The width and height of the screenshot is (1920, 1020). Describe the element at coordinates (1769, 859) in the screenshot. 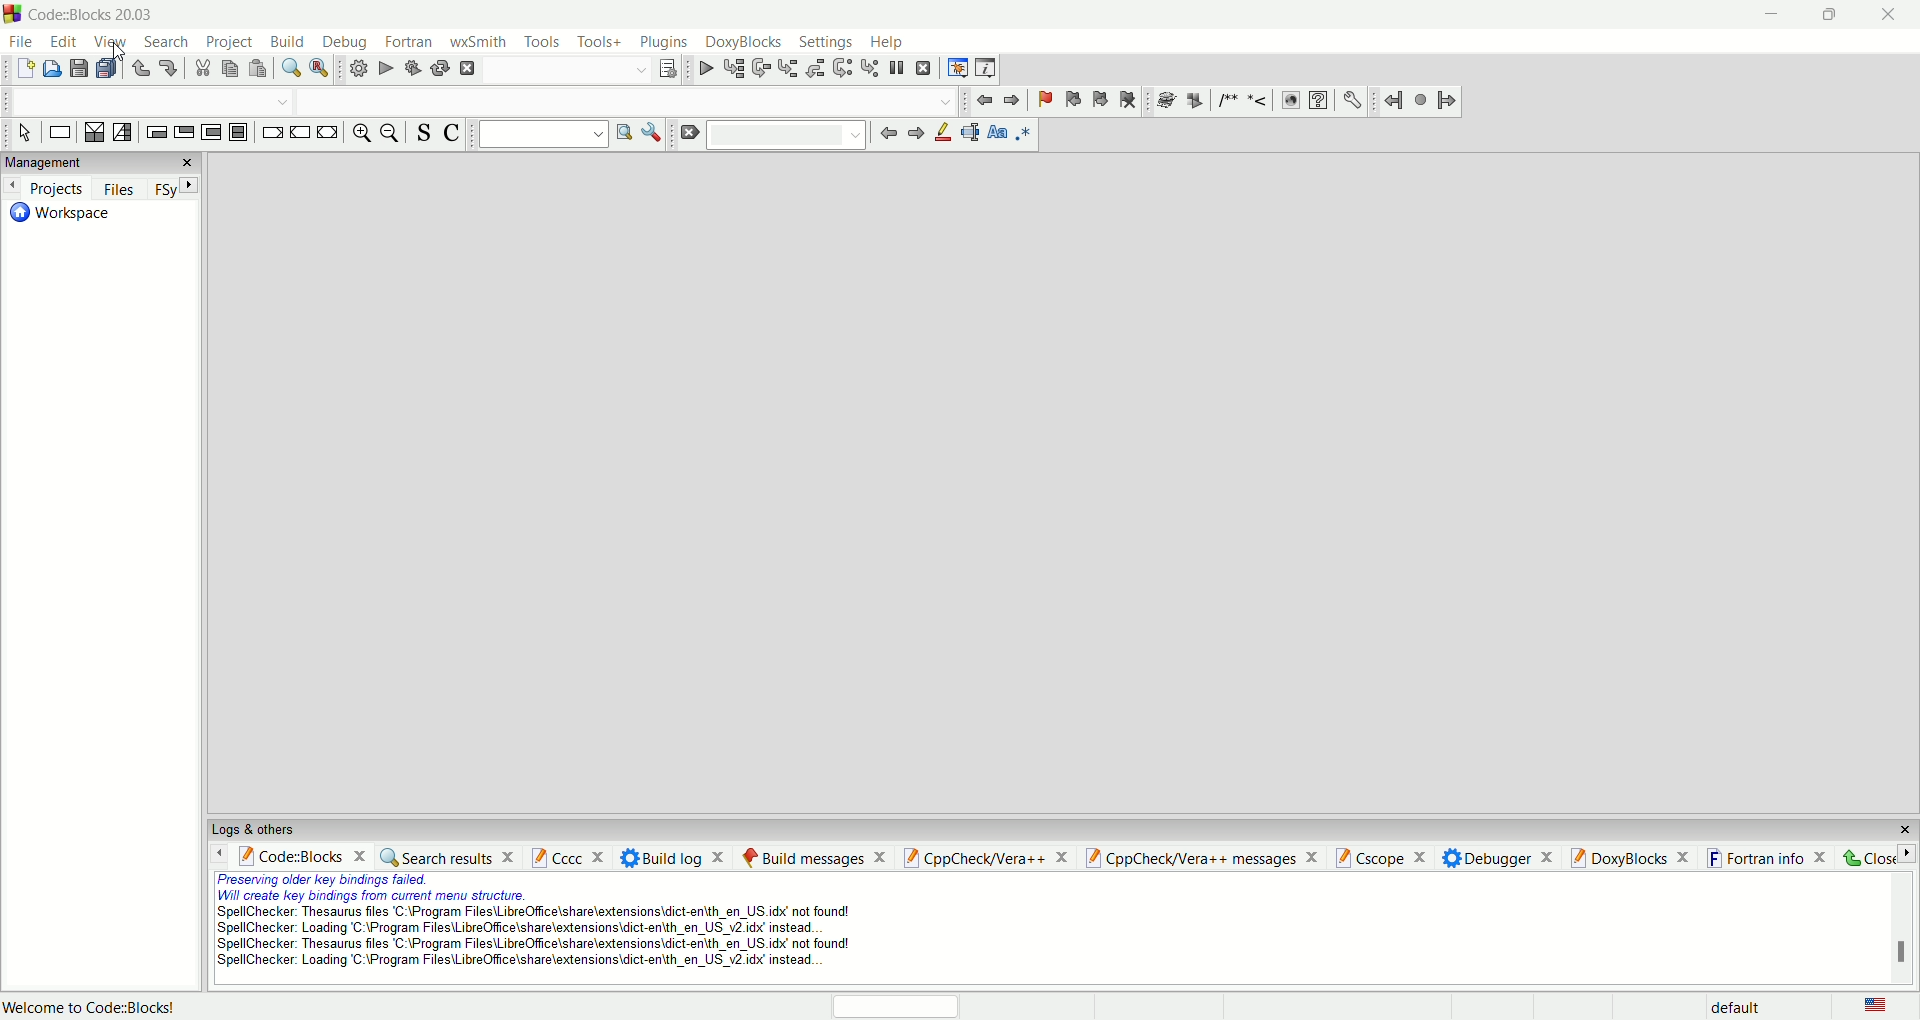

I see `forton info` at that location.